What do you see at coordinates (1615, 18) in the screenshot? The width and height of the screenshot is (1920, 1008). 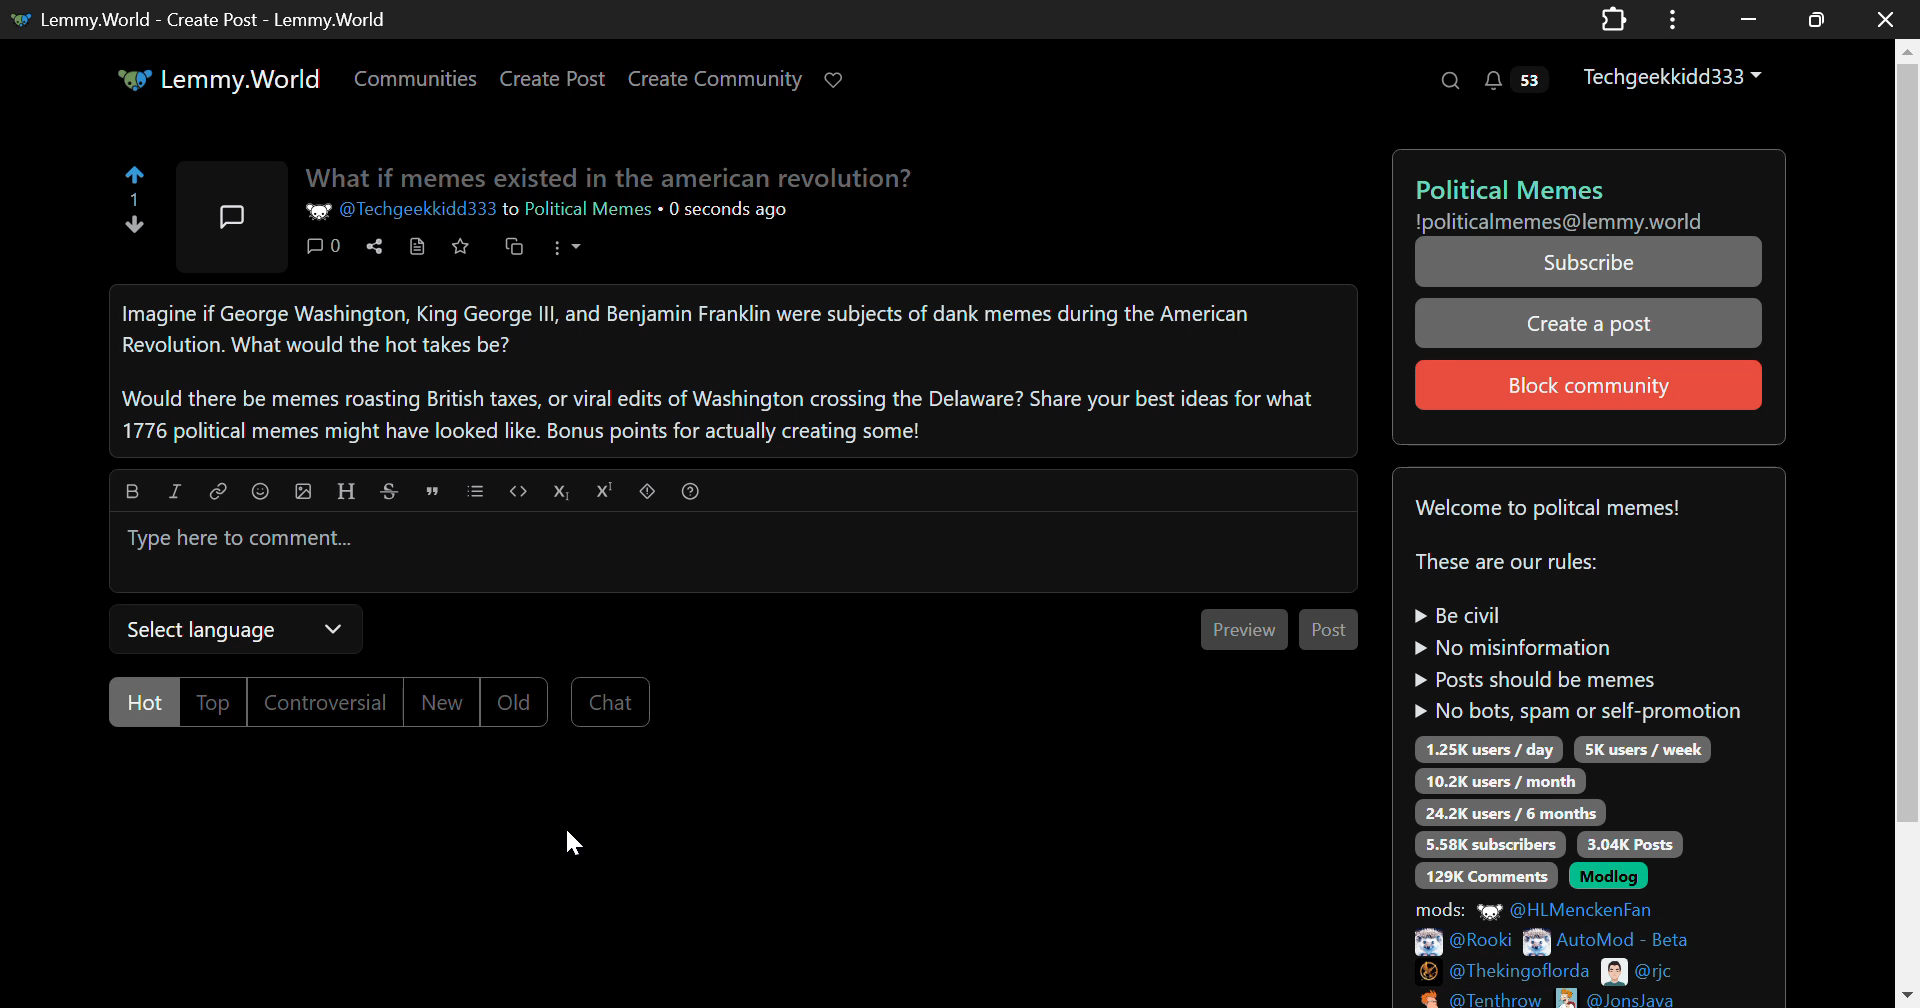 I see `Extensions` at bounding box center [1615, 18].